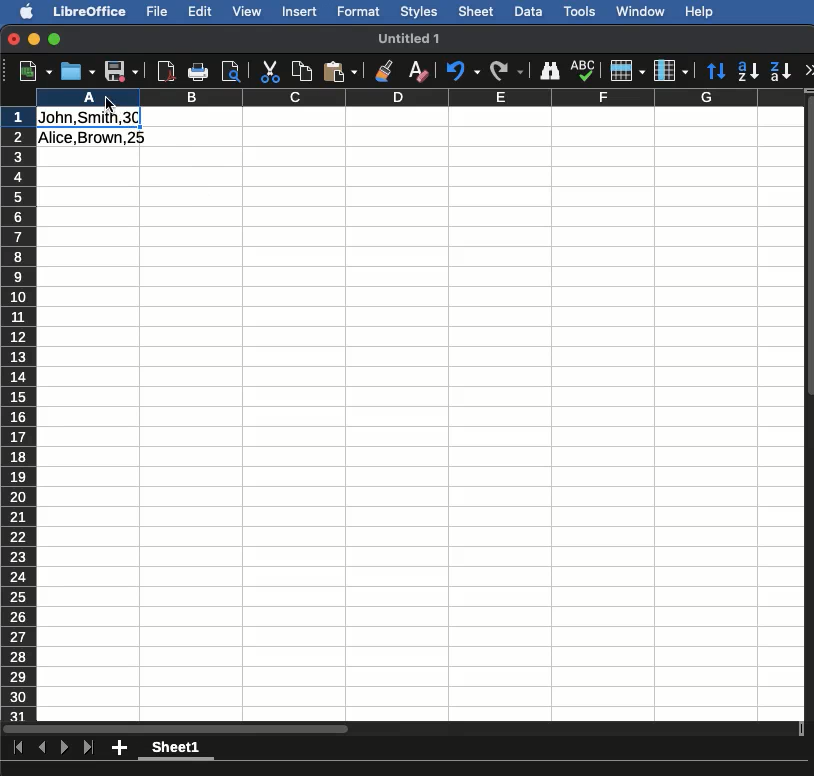 The image size is (814, 776). I want to click on Rows, so click(628, 69).